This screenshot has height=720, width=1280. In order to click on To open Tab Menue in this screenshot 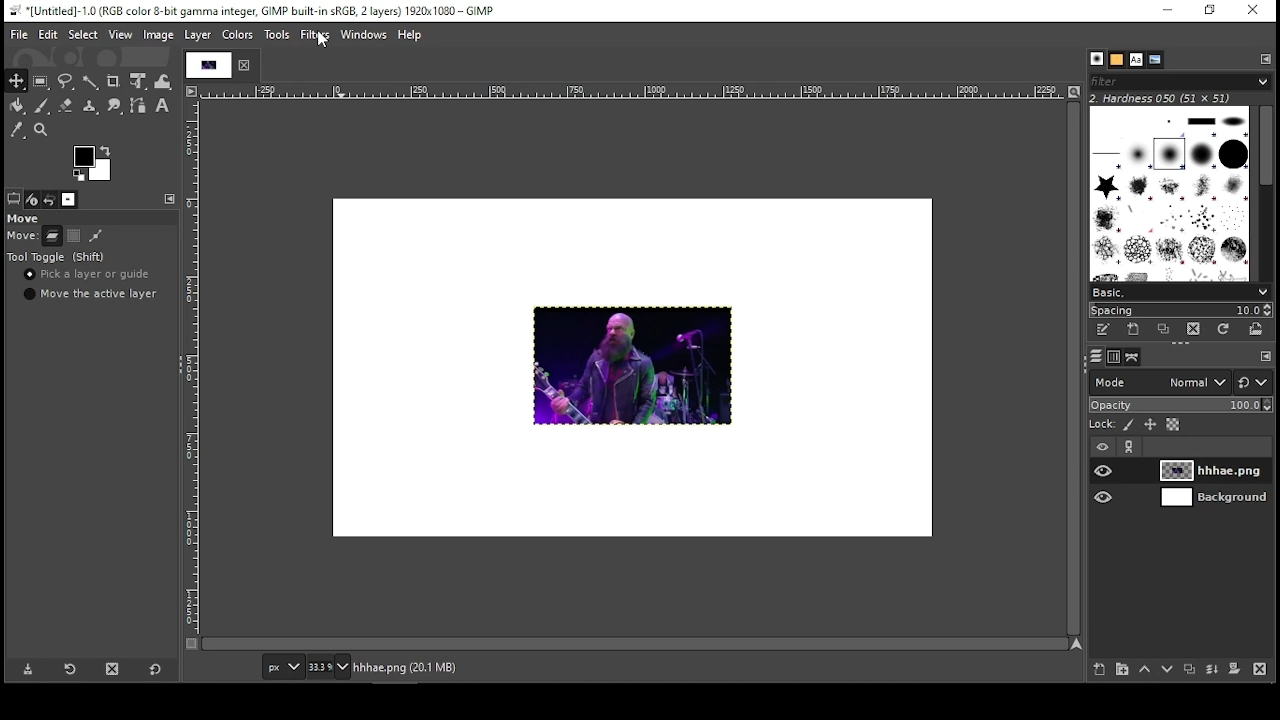, I will do `click(1265, 59)`.